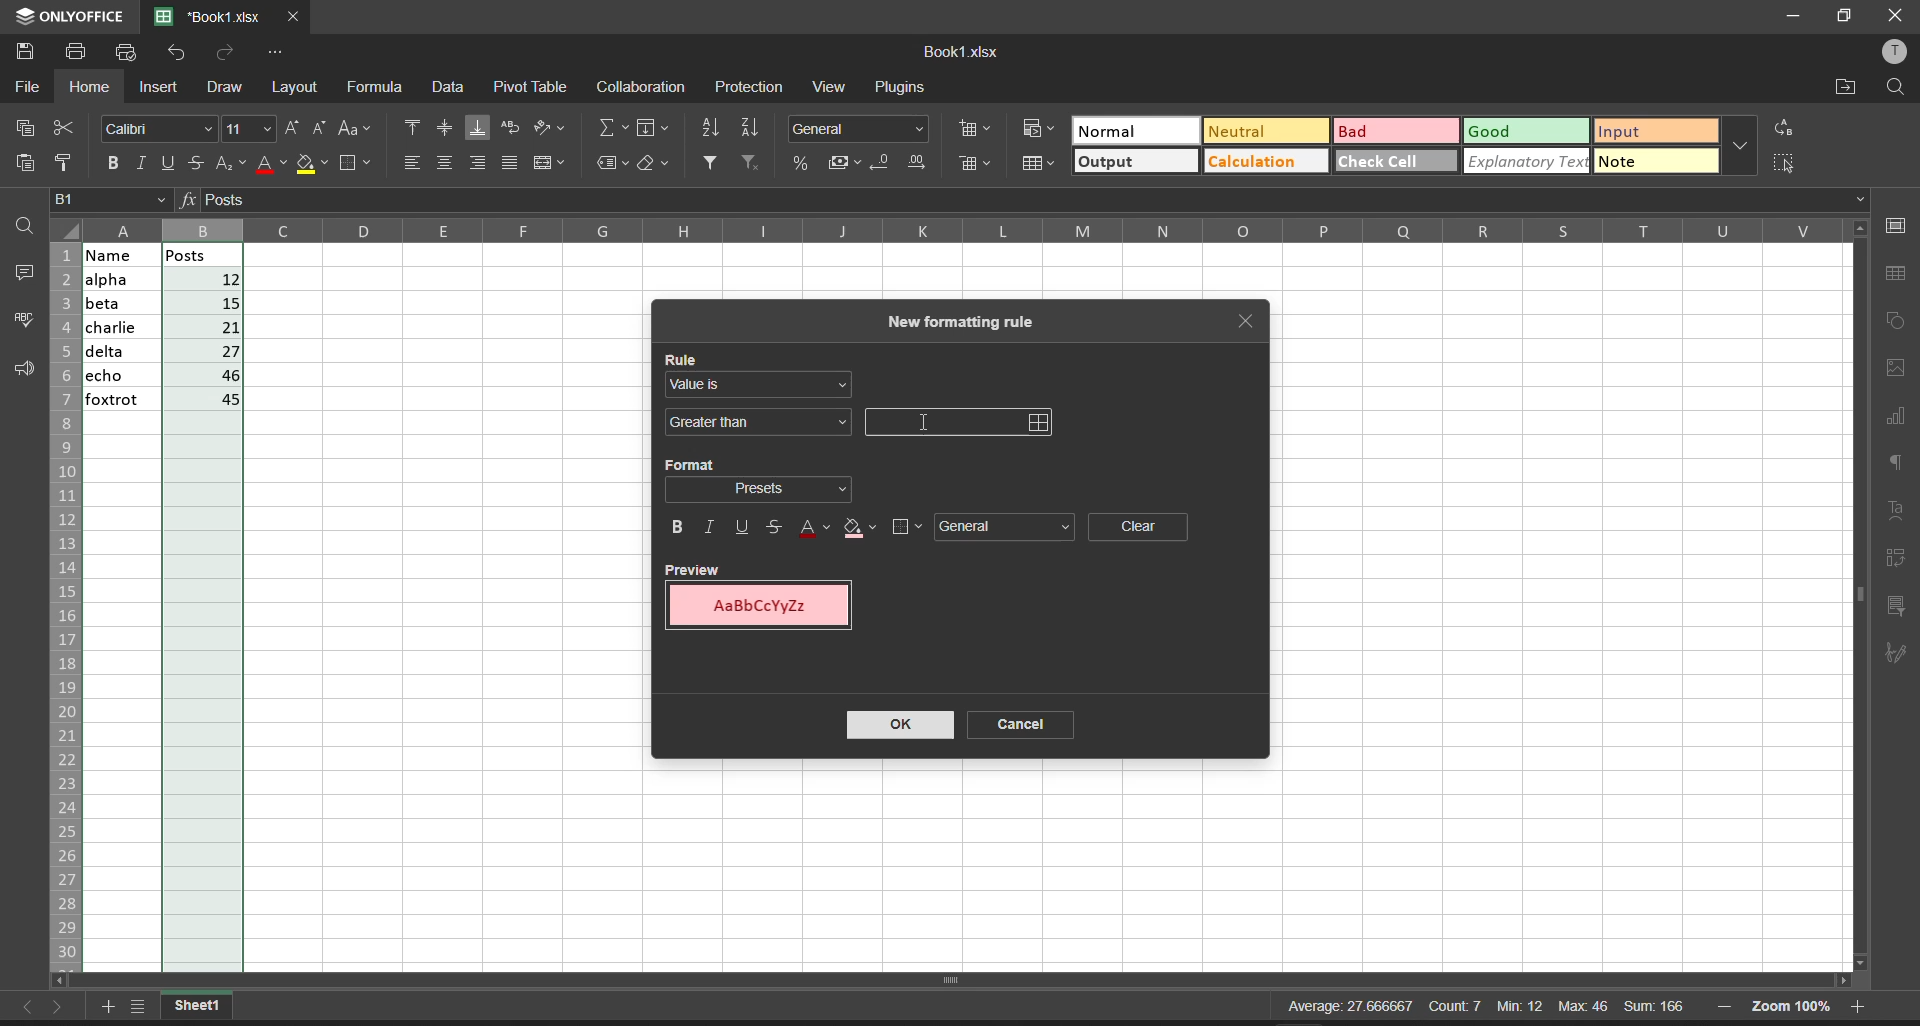  I want to click on increment font size, so click(292, 120).